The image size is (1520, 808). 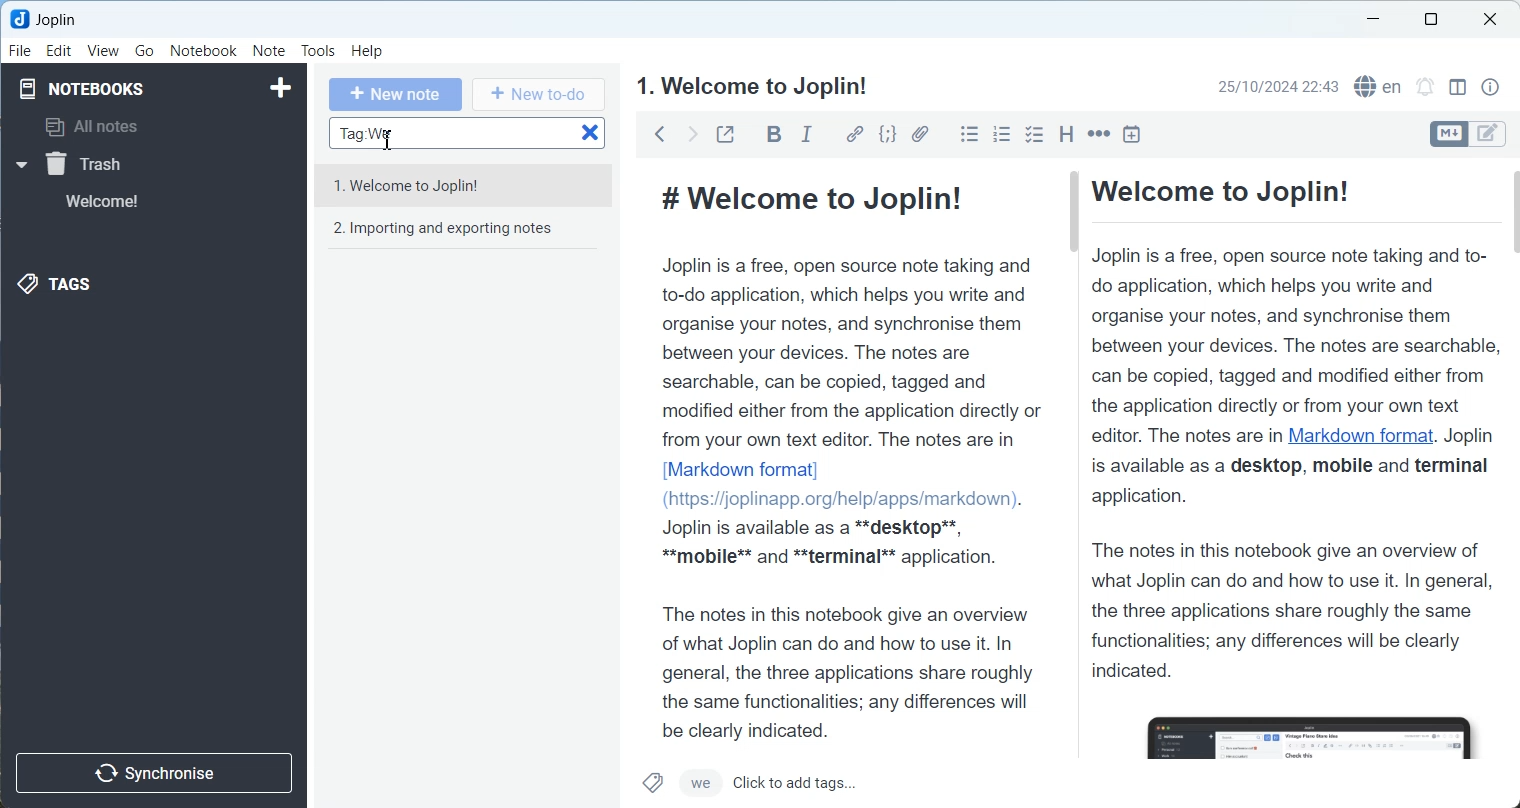 I want to click on Toggle external editing, so click(x=725, y=133).